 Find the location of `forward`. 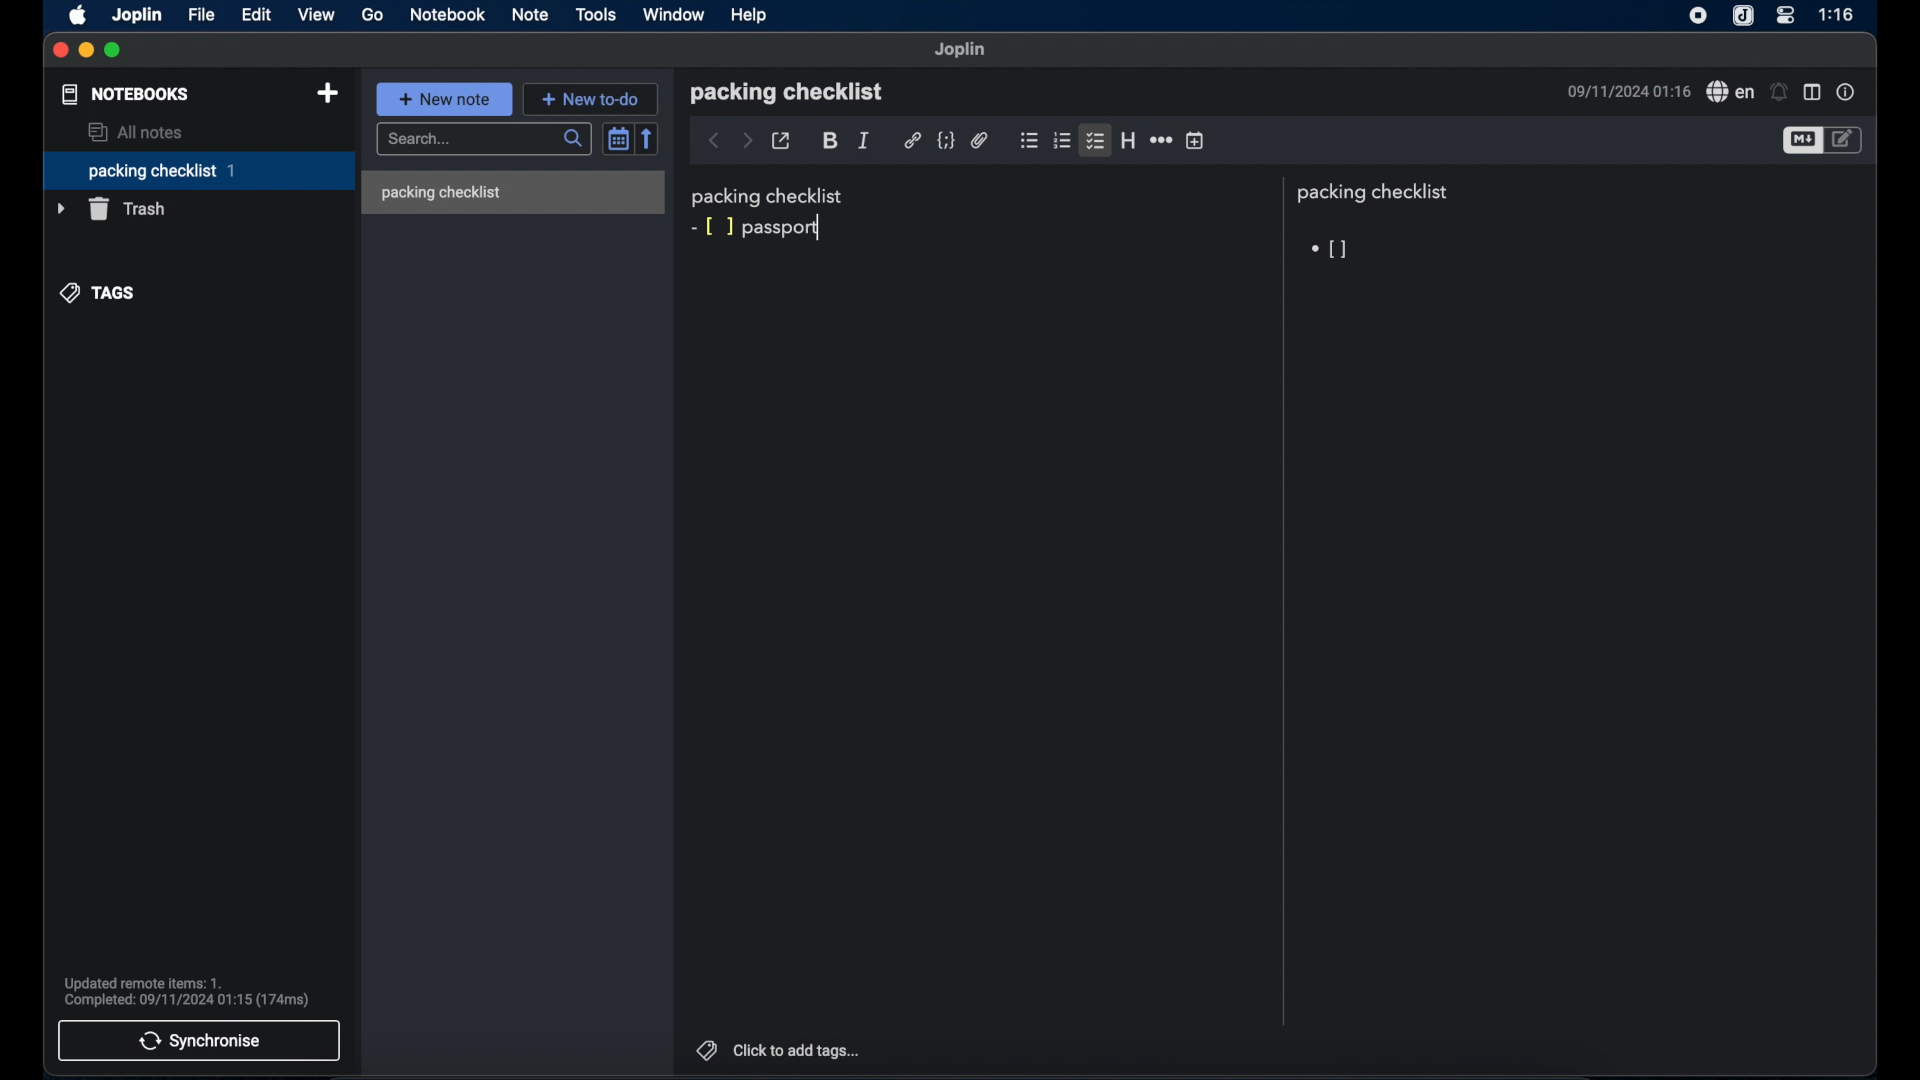

forward is located at coordinates (747, 140).